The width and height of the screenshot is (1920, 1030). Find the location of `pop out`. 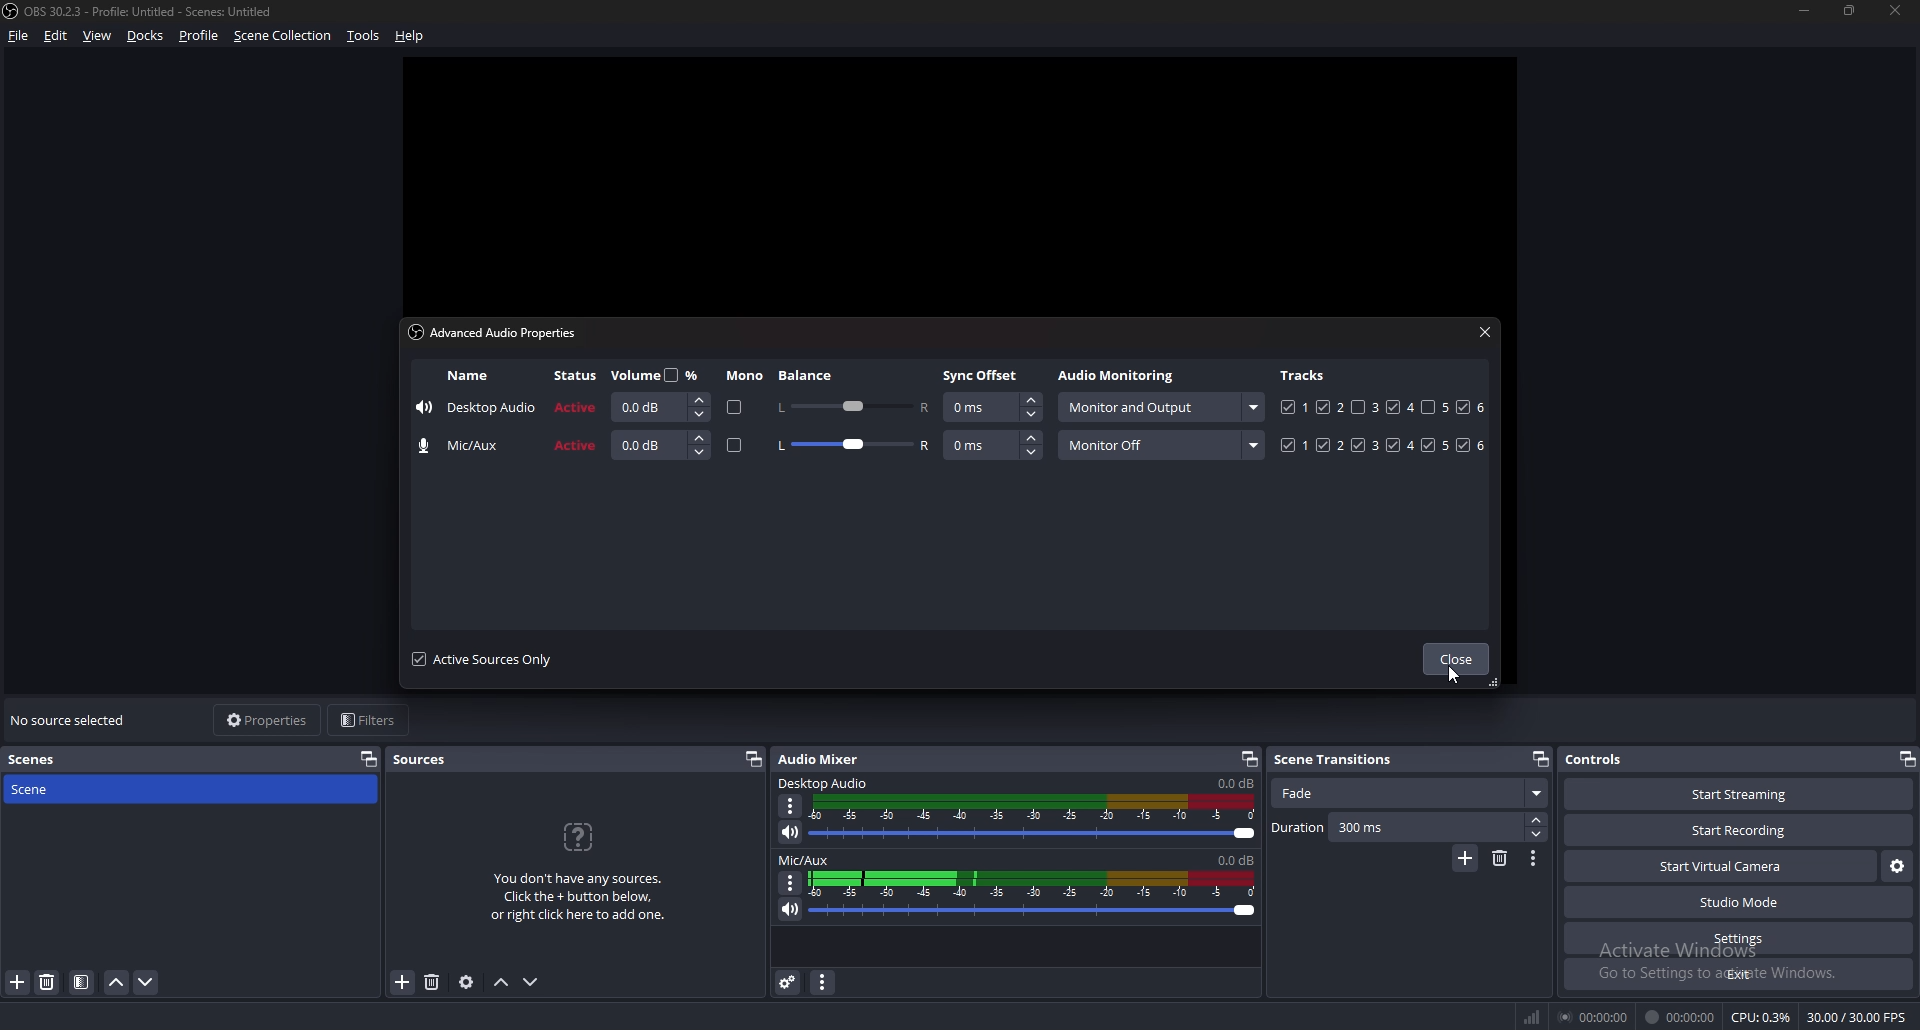

pop out is located at coordinates (369, 759).